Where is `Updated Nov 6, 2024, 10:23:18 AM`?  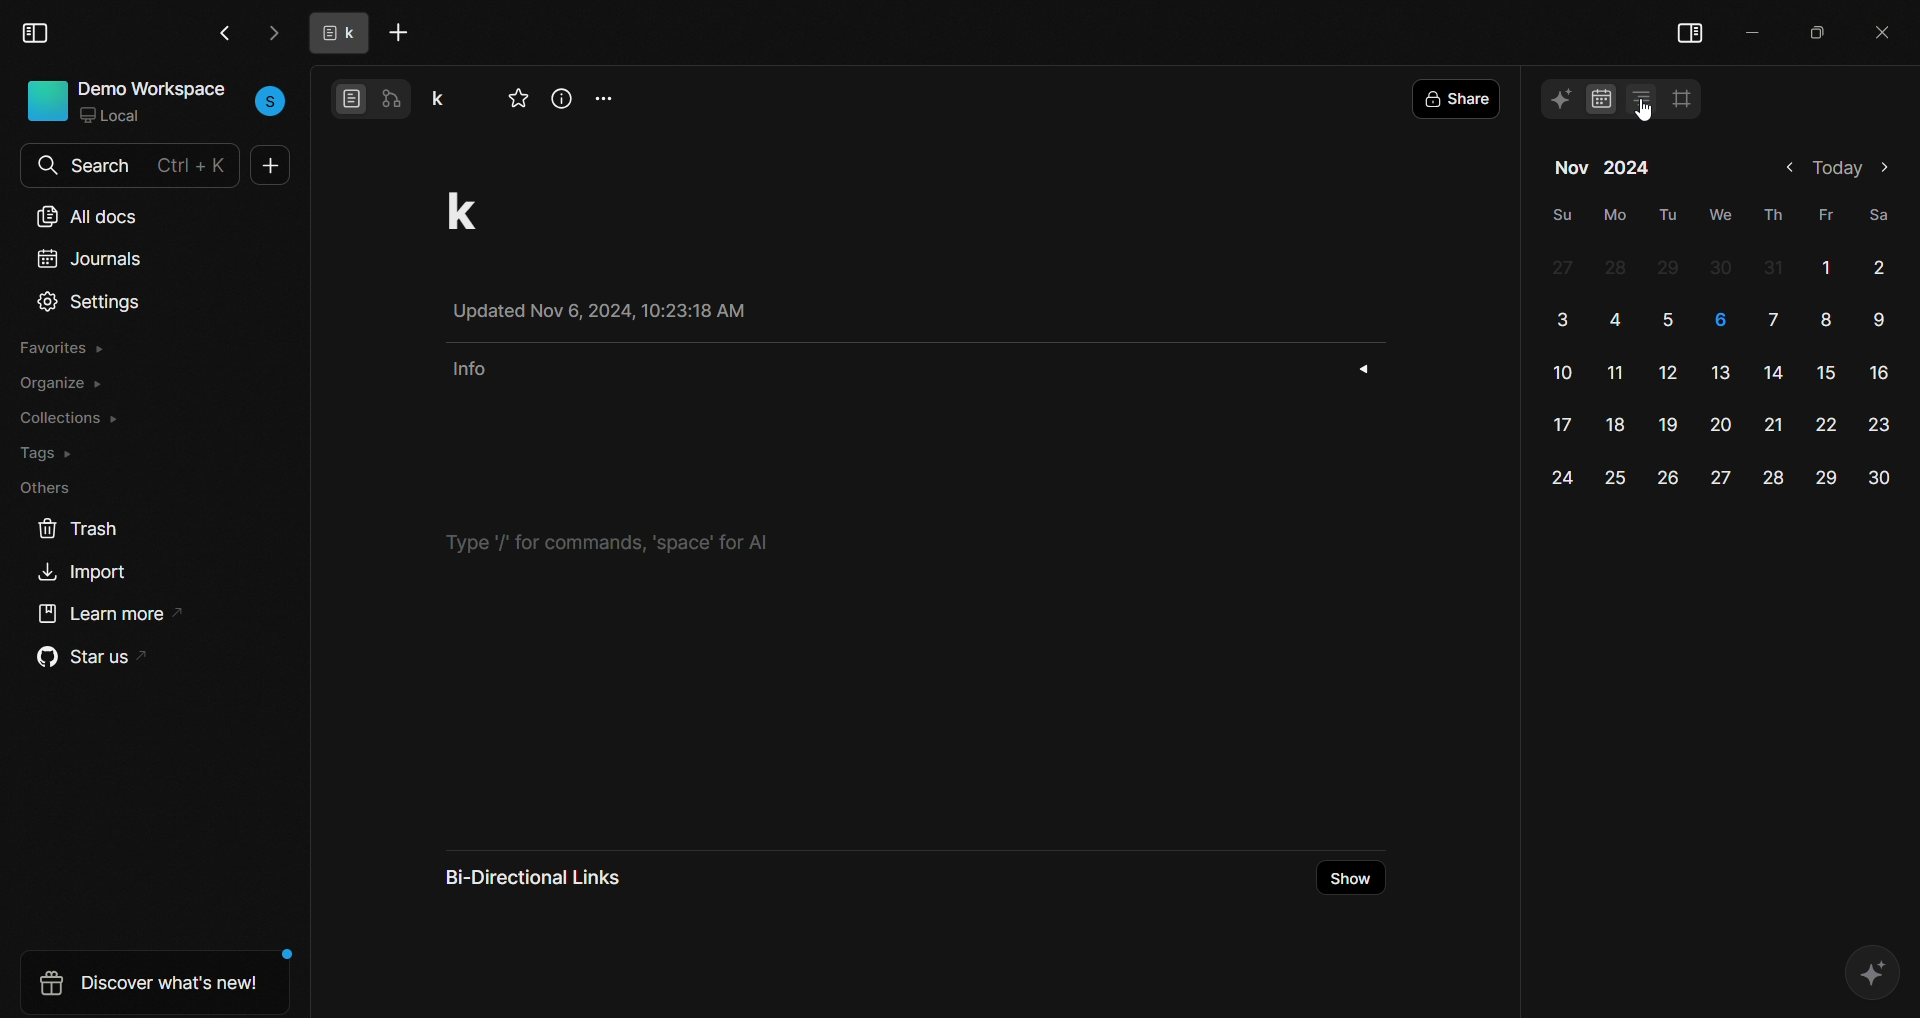
Updated Nov 6, 2024, 10:23:18 AM is located at coordinates (617, 311).